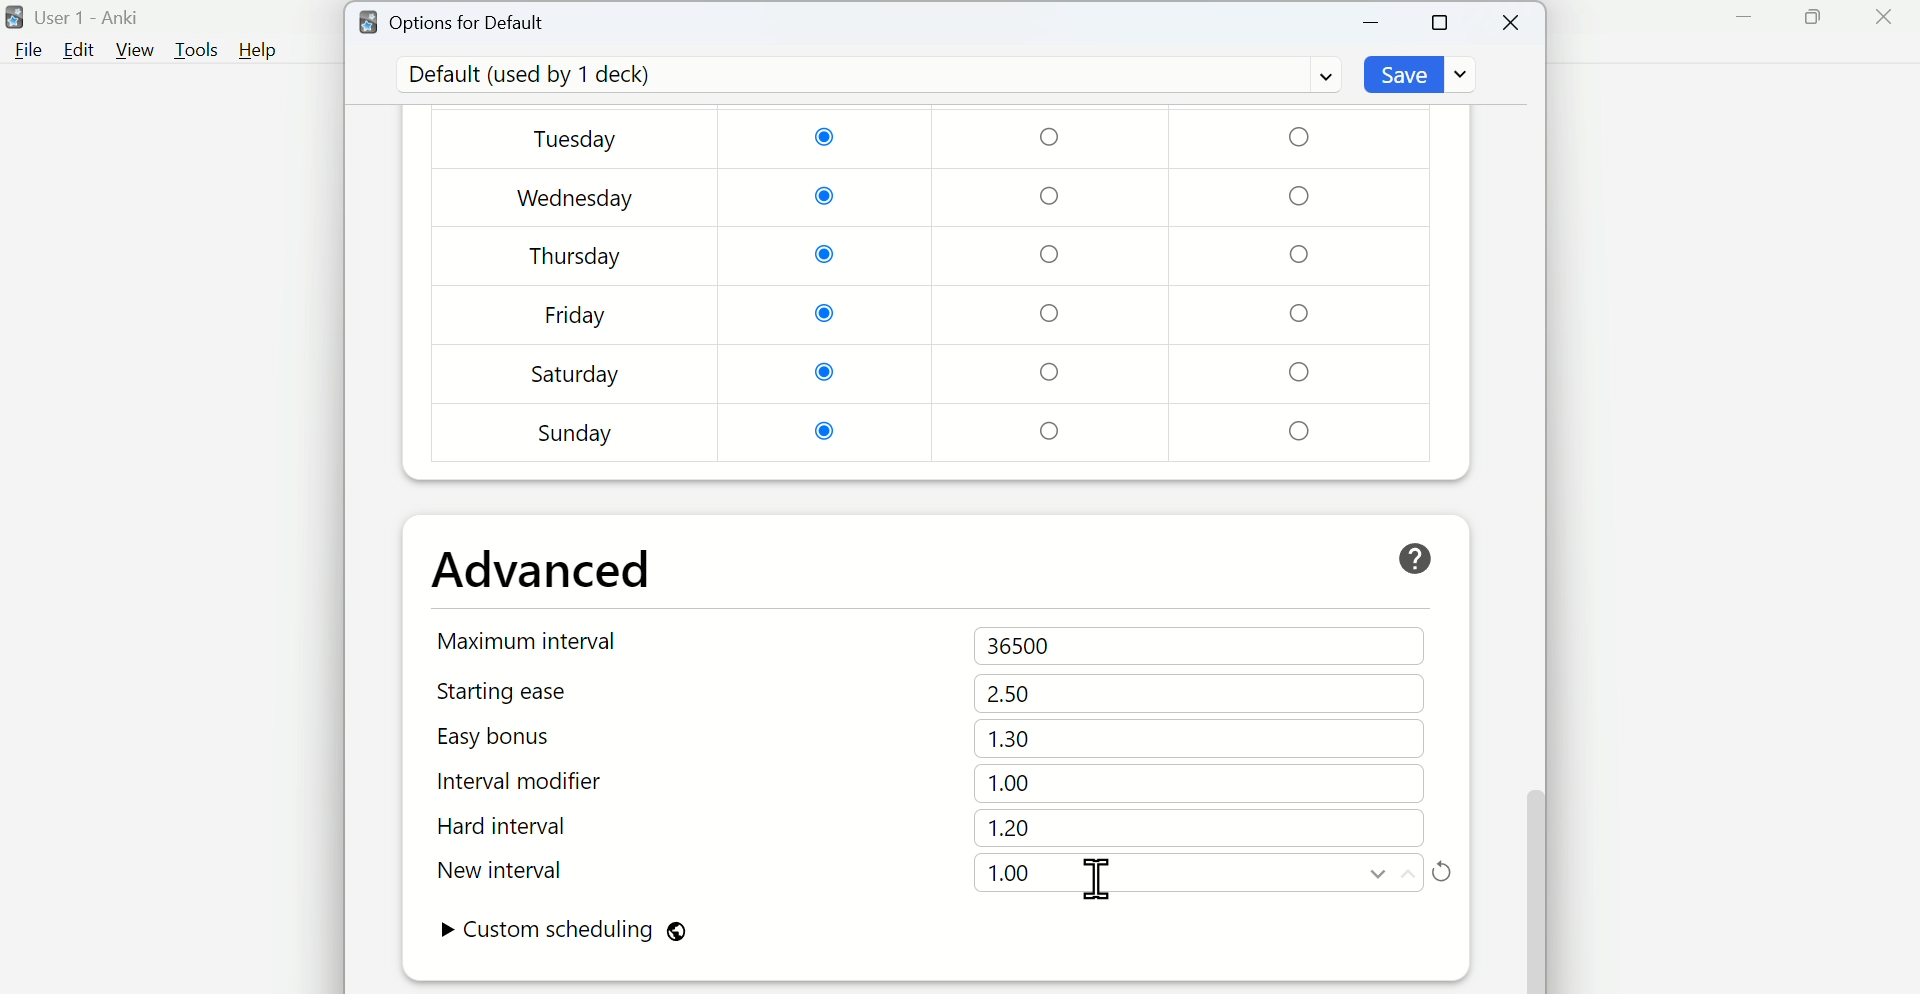  Describe the element at coordinates (532, 640) in the screenshot. I see `Maximum interval` at that location.